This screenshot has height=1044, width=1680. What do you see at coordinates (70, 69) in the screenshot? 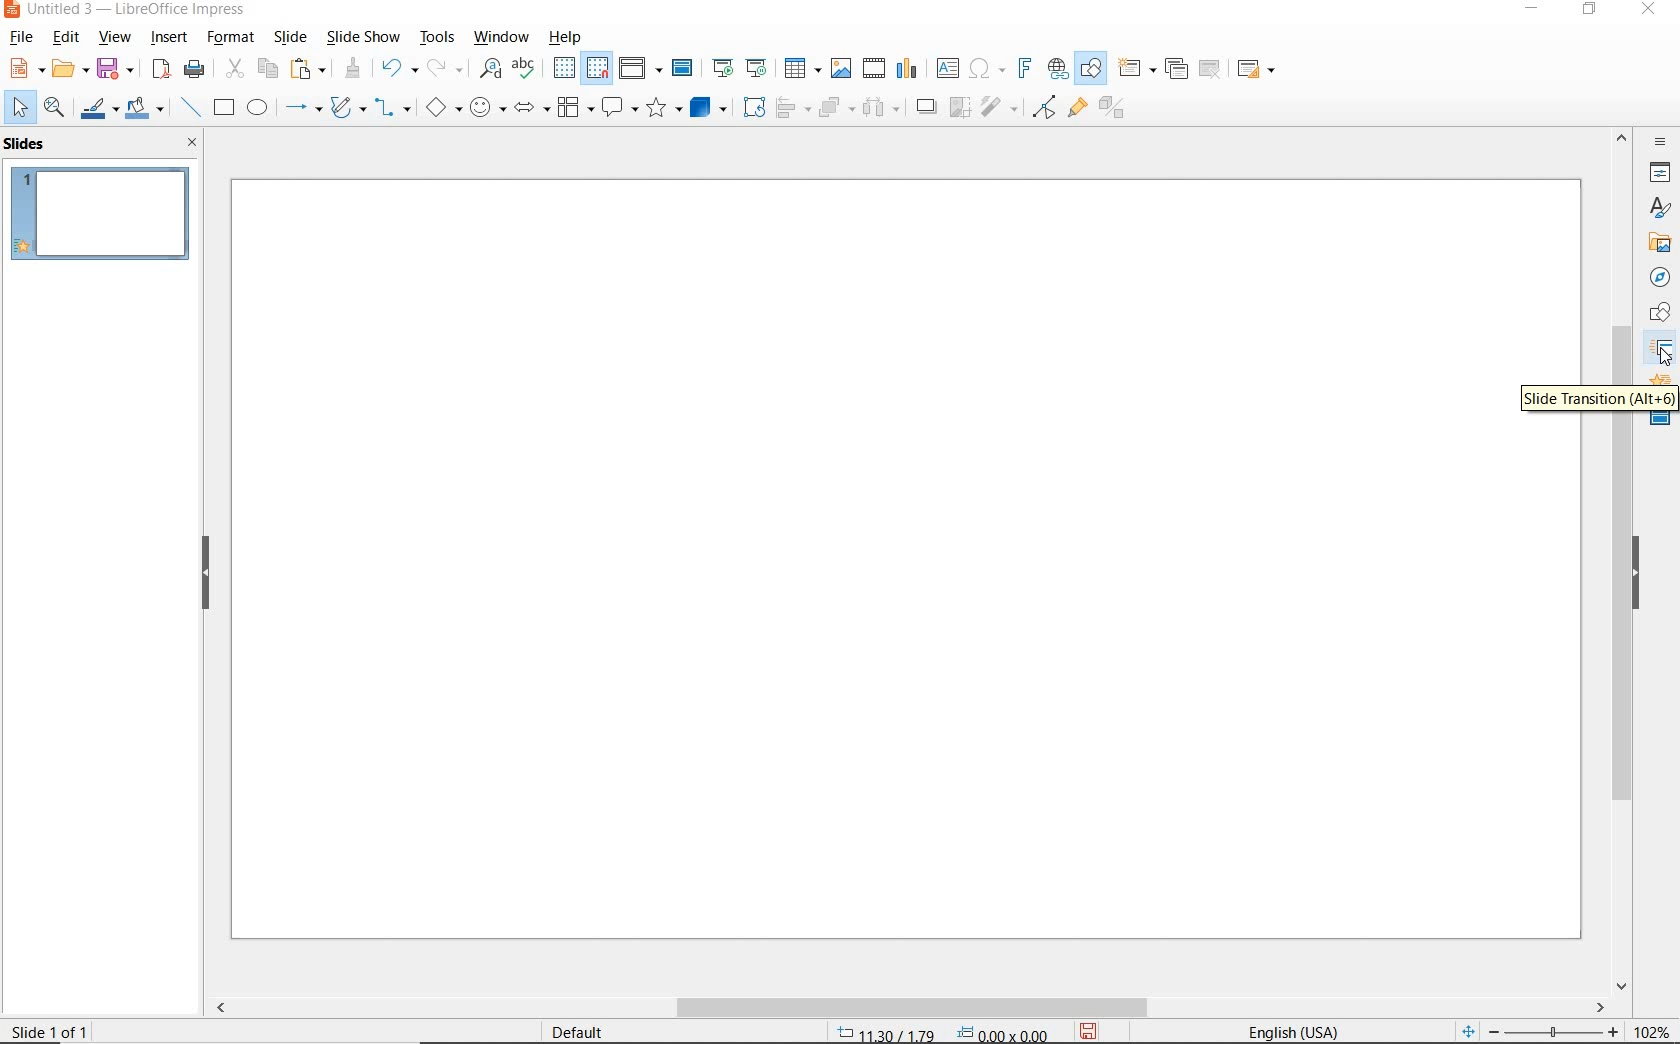
I see `OPEN` at bounding box center [70, 69].